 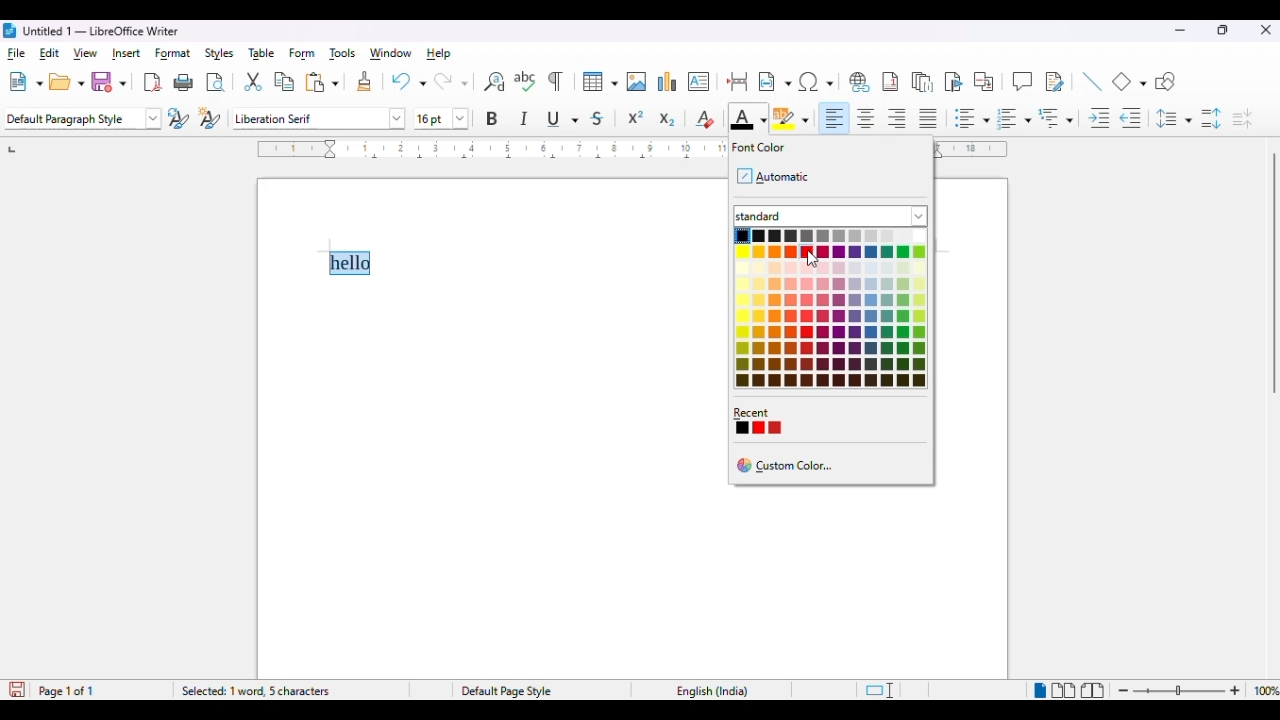 I want to click on word and character count, so click(x=286, y=691).